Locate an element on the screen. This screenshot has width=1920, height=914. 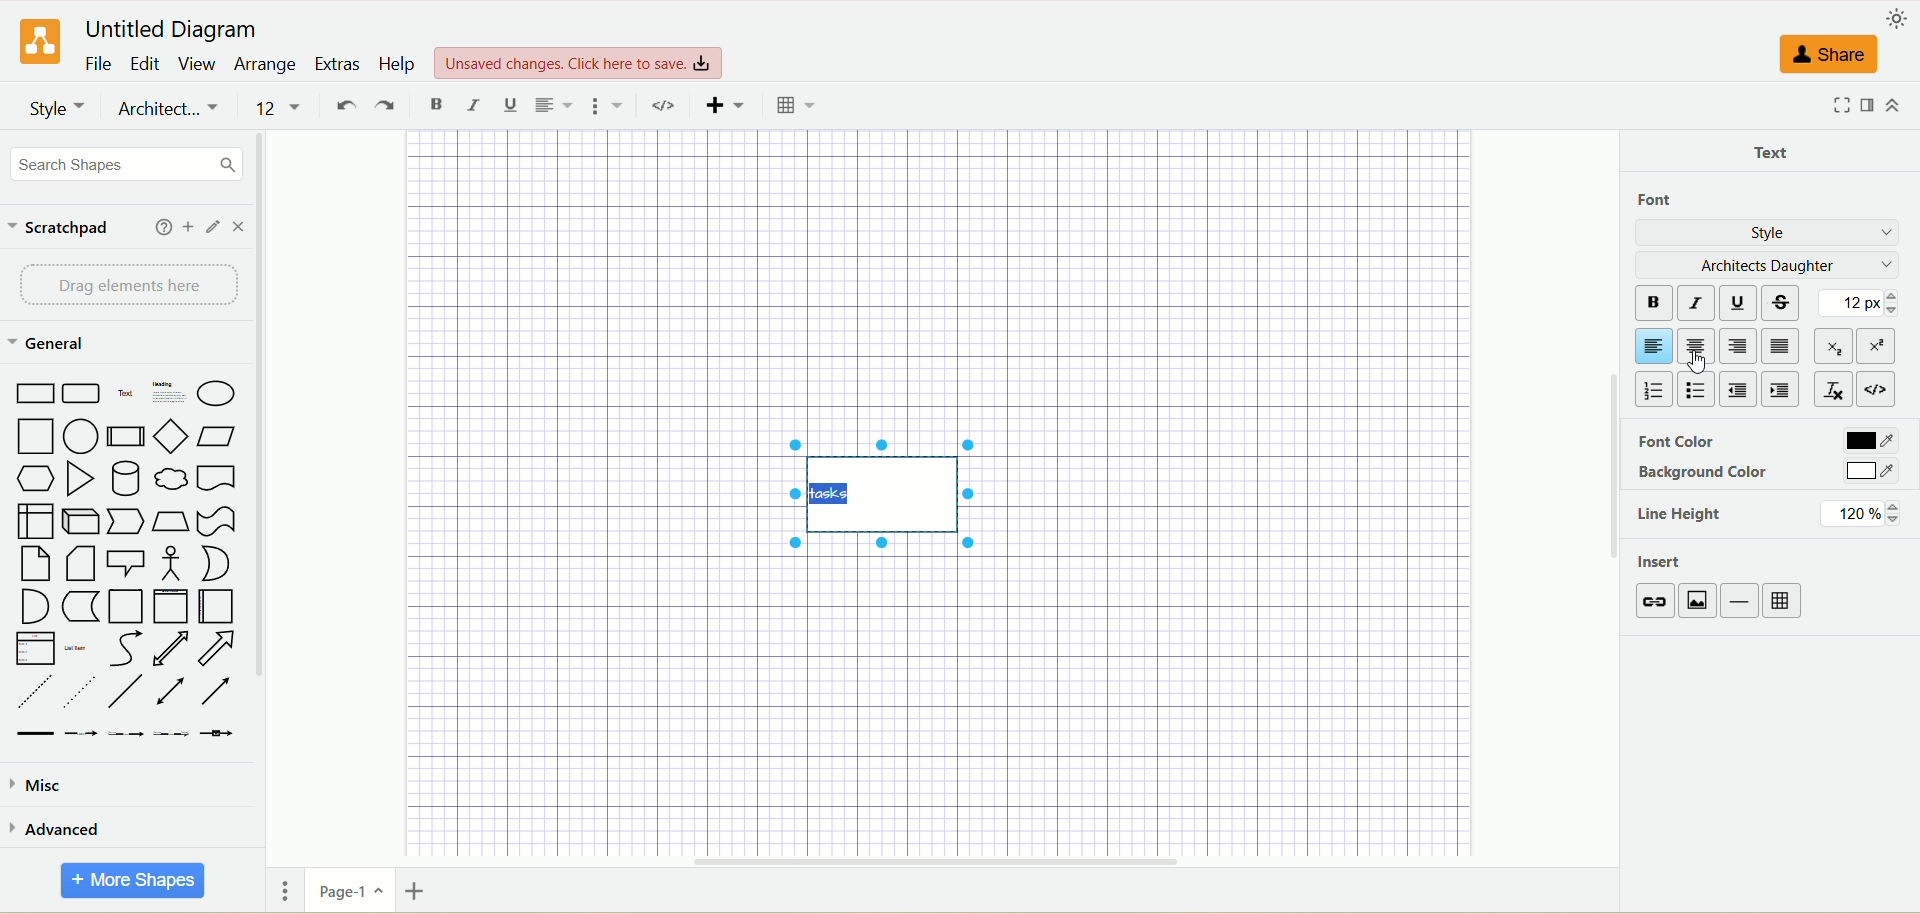
background color is located at coordinates (1705, 474).